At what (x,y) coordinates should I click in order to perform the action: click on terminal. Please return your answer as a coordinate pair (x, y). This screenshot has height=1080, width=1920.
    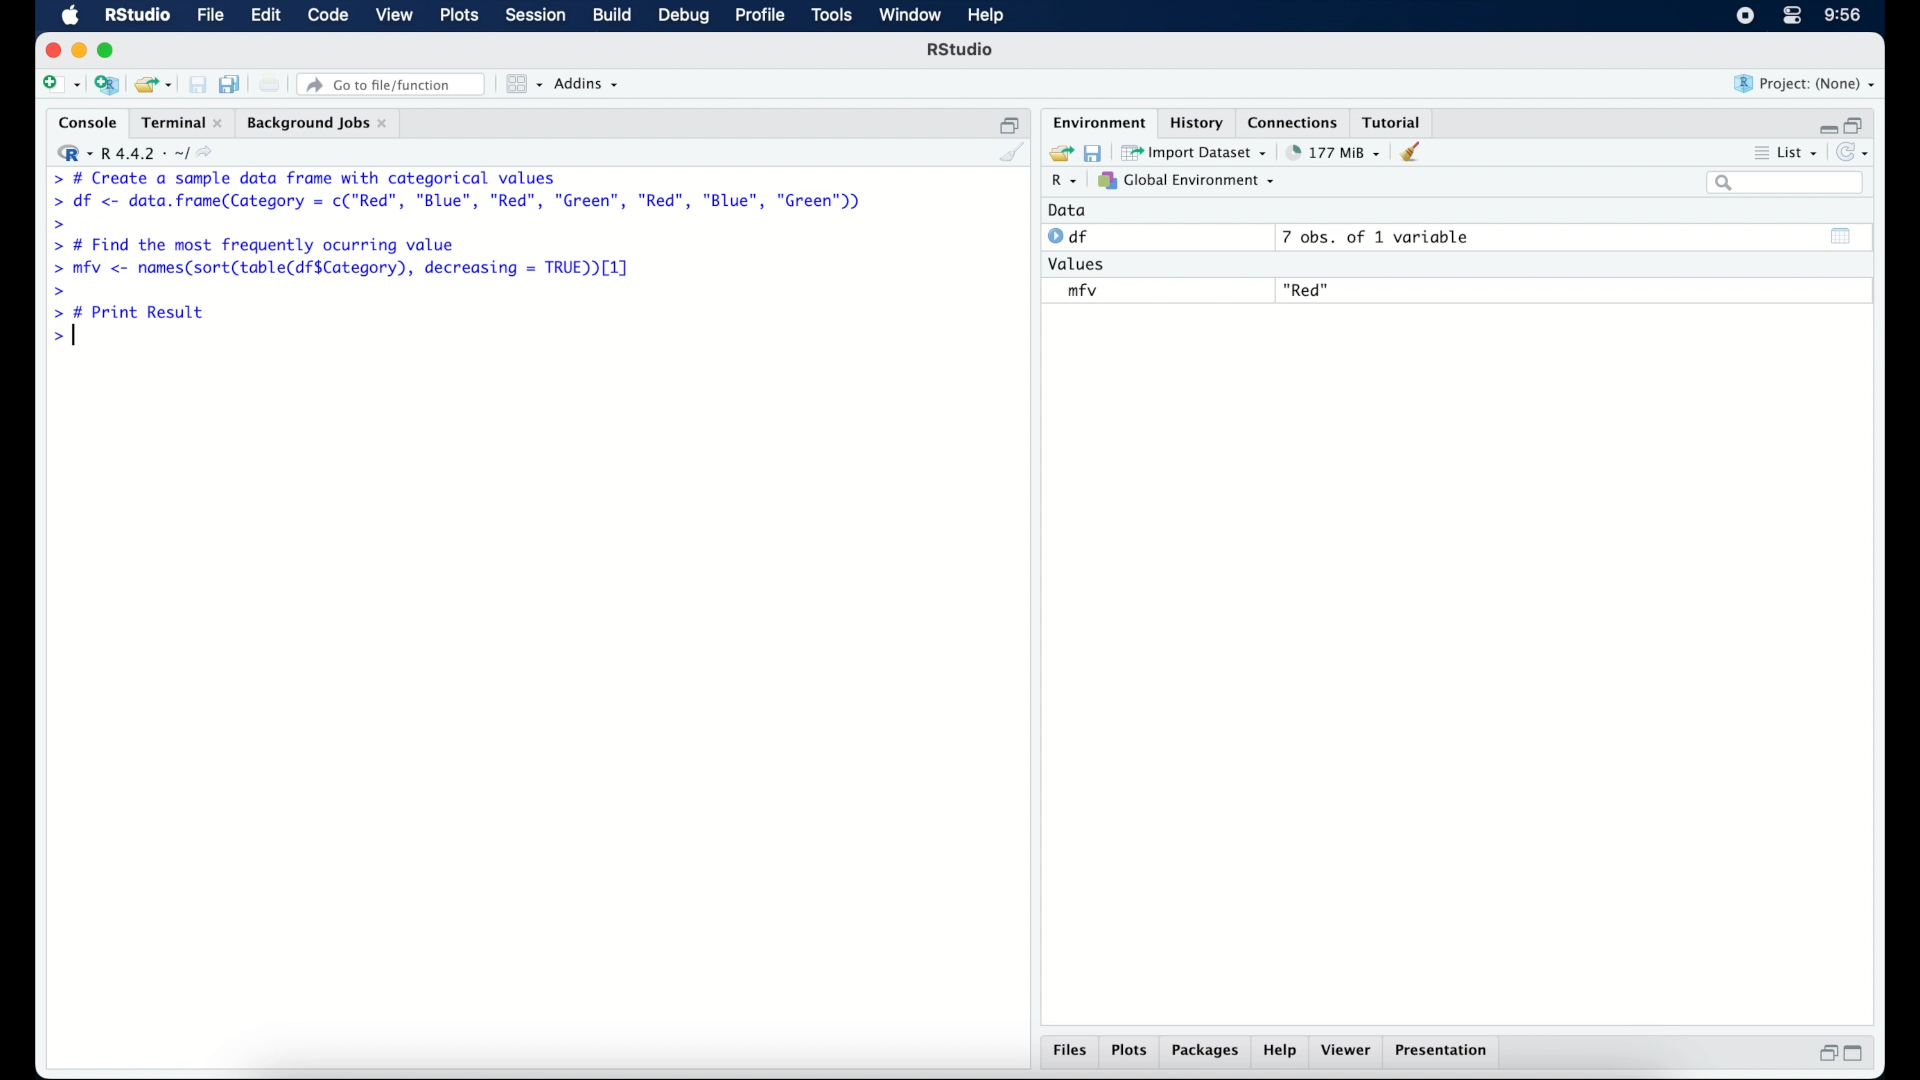
    Looking at the image, I should click on (179, 120).